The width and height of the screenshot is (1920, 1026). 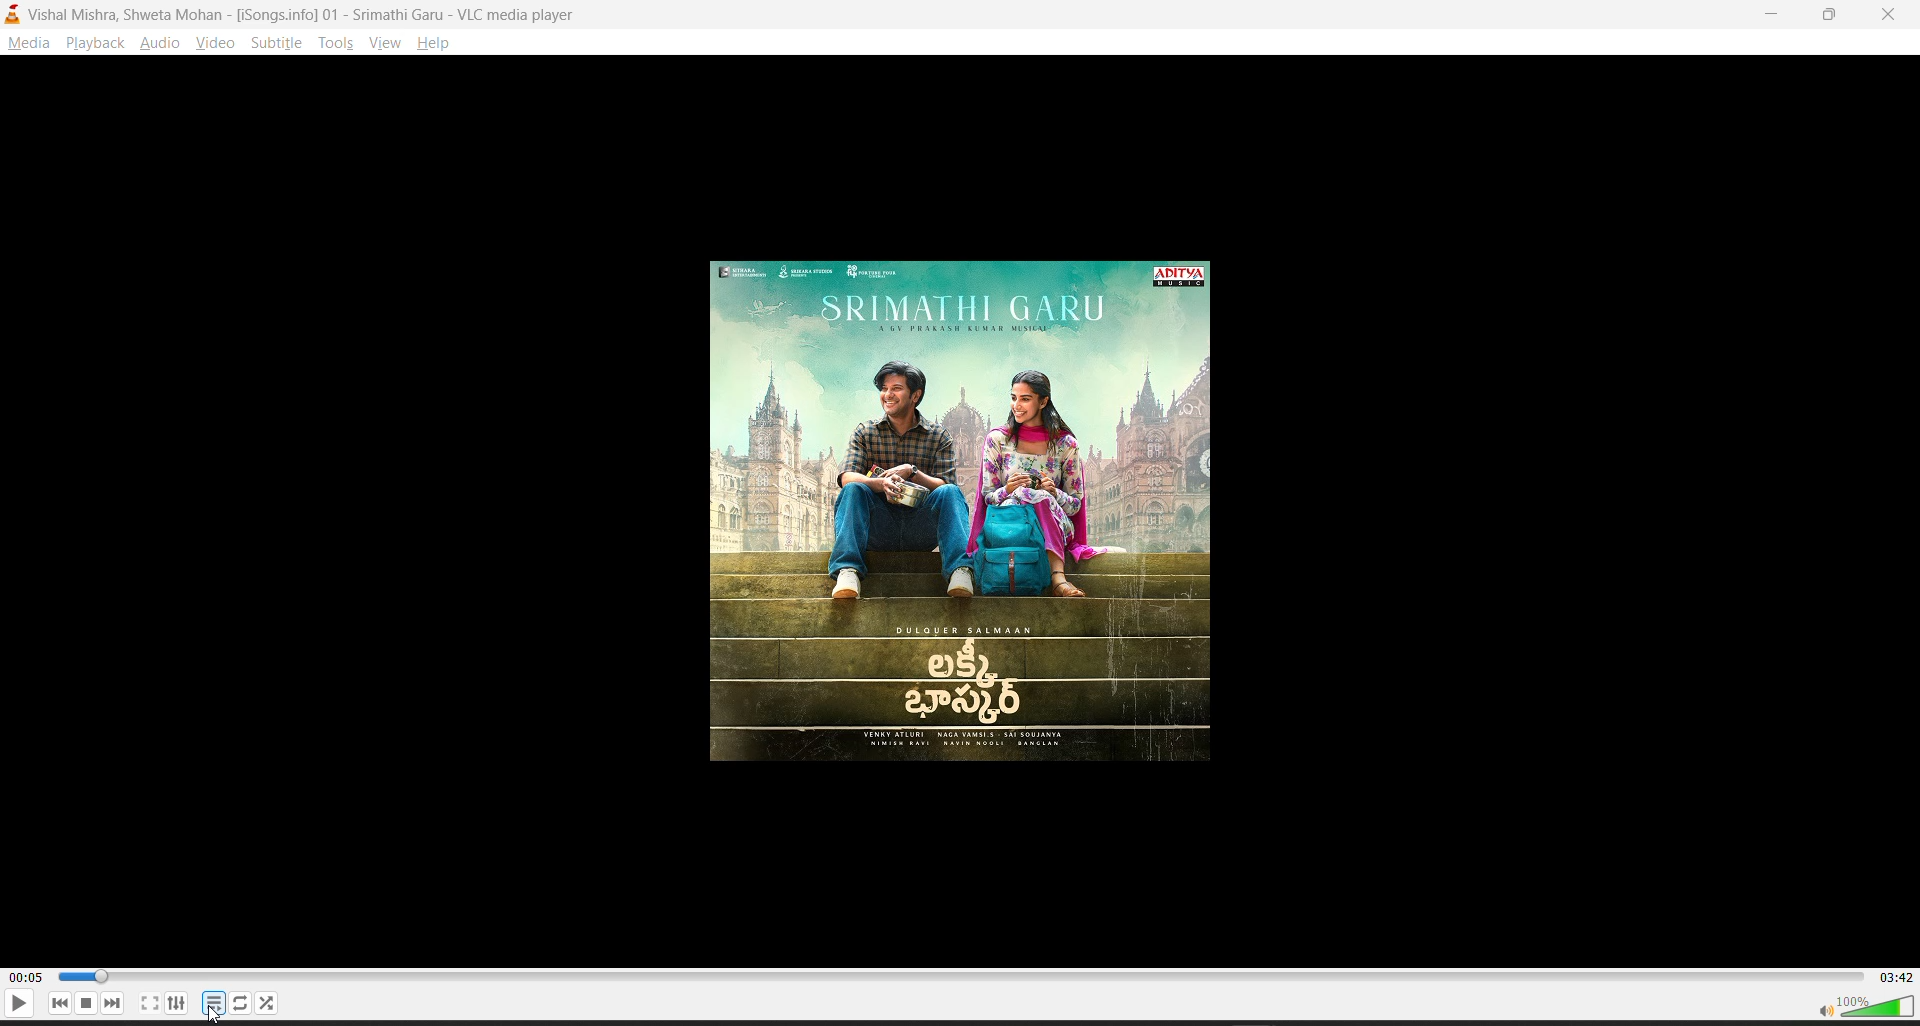 I want to click on video, so click(x=213, y=41).